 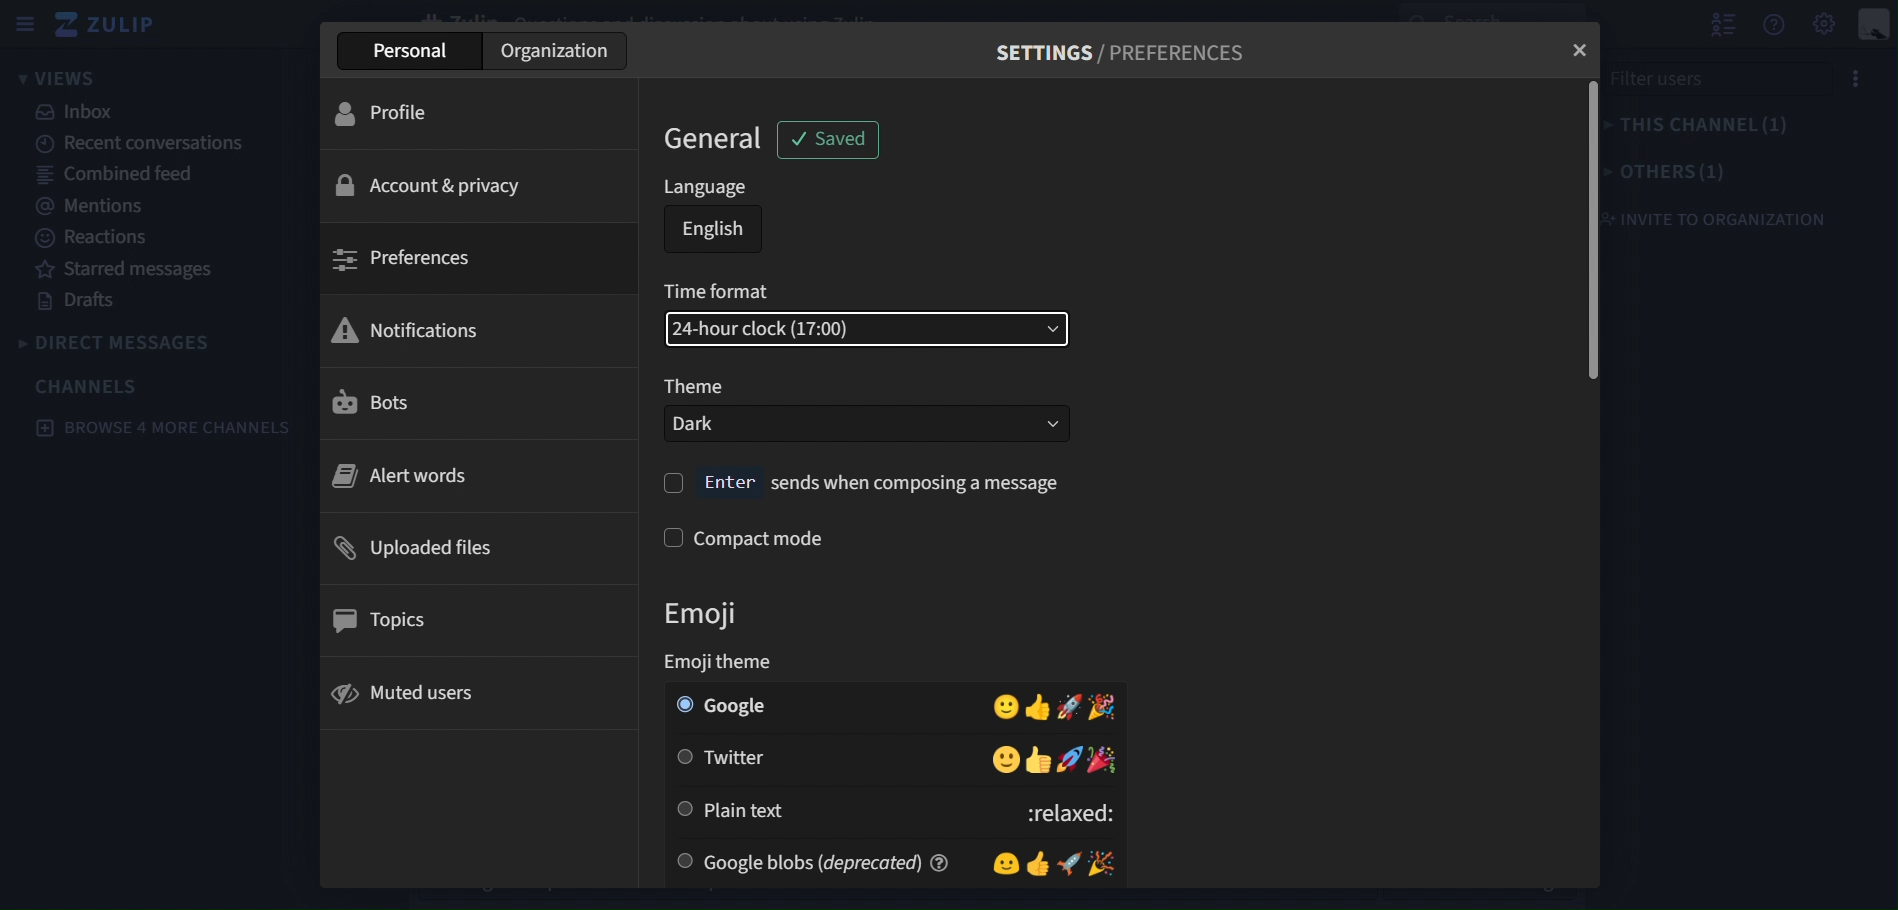 What do you see at coordinates (730, 760) in the screenshot?
I see `twitter` at bounding box center [730, 760].